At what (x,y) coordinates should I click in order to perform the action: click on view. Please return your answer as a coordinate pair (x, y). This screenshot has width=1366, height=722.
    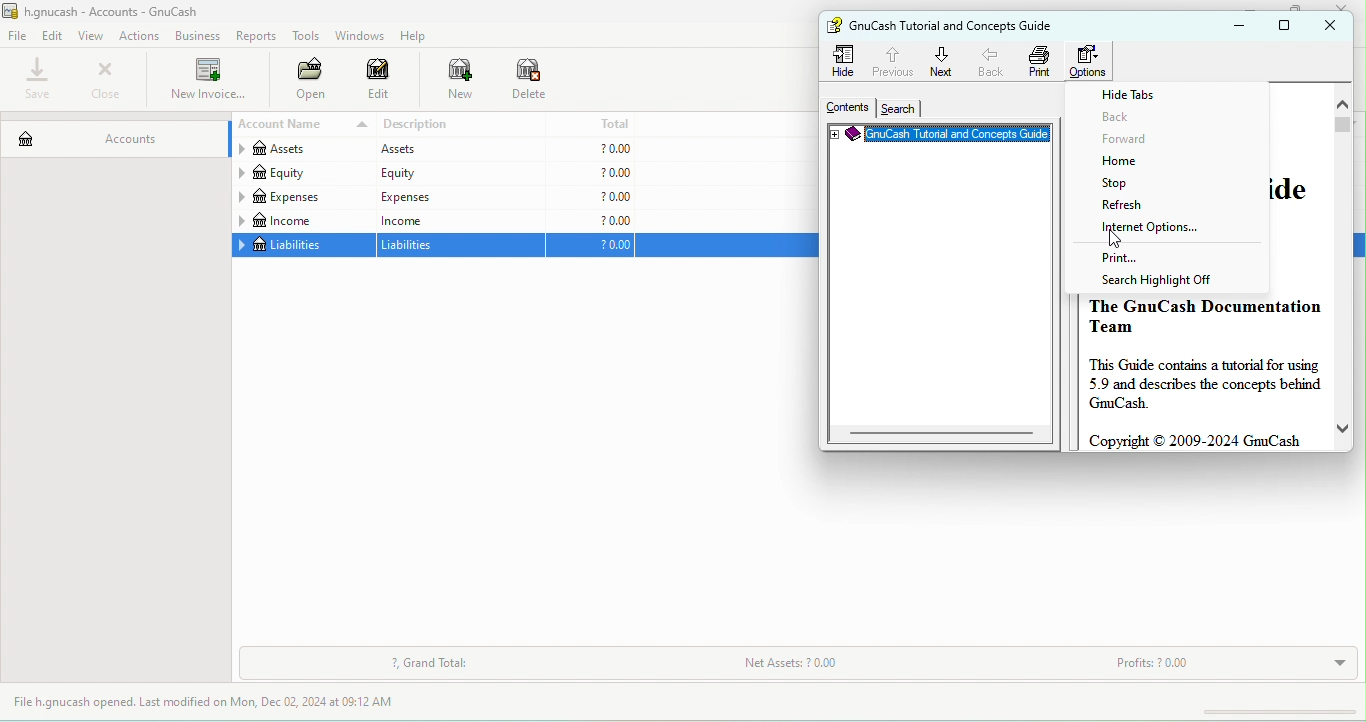
    Looking at the image, I should click on (94, 36).